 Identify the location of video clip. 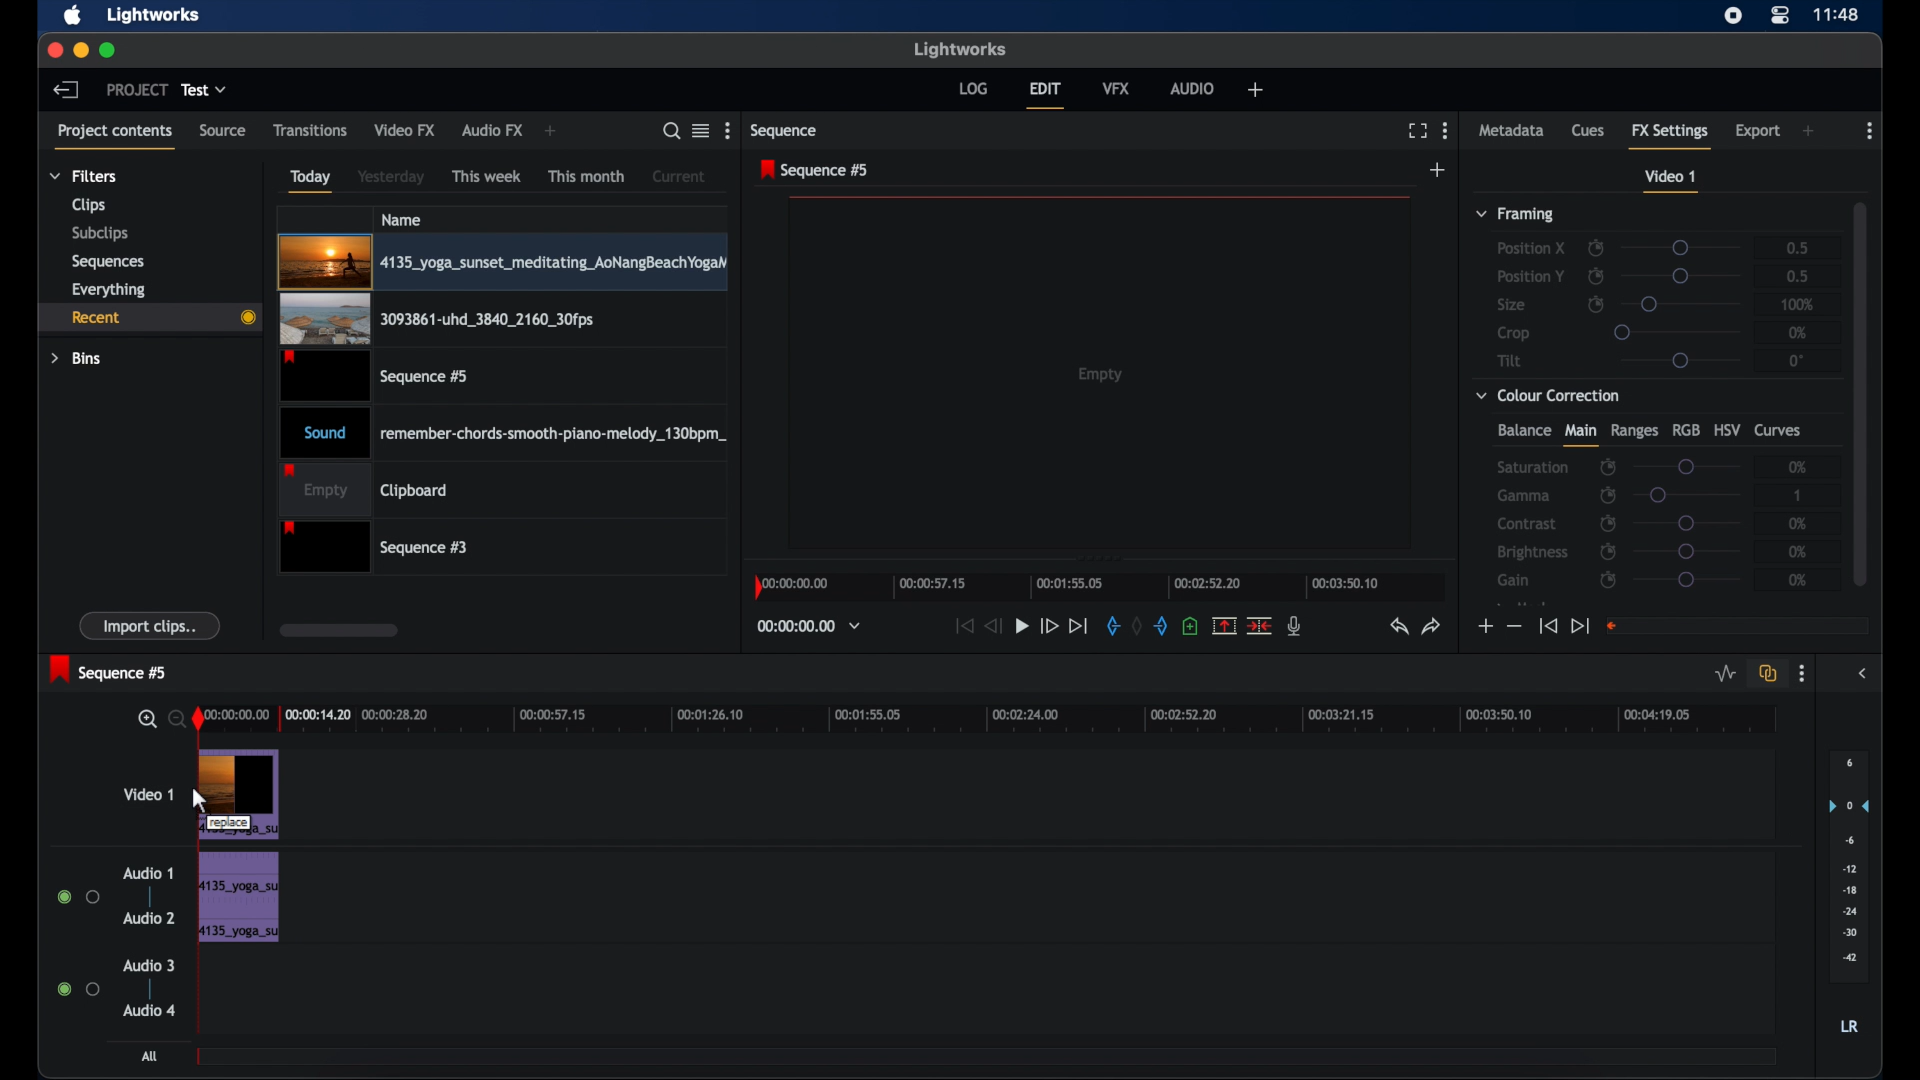
(377, 376).